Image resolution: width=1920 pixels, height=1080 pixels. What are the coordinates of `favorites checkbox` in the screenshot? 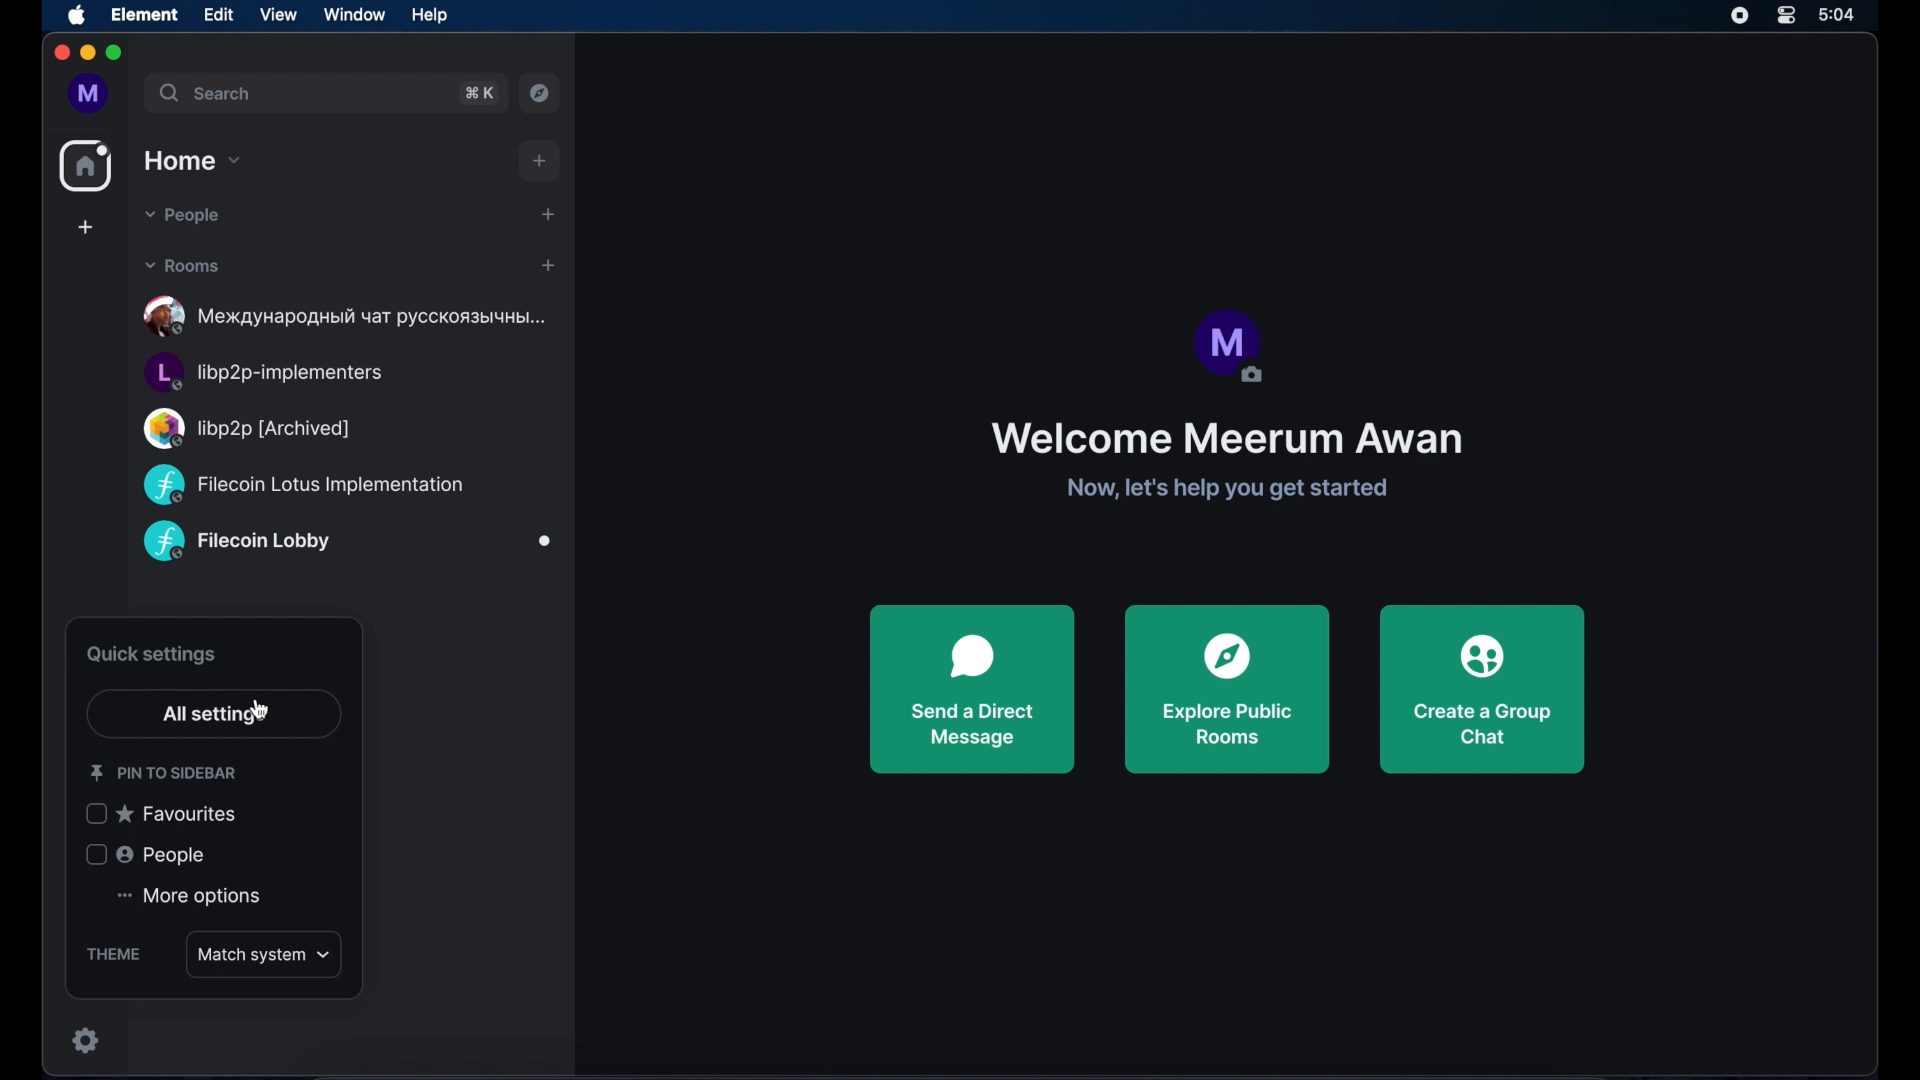 It's located at (161, 813).